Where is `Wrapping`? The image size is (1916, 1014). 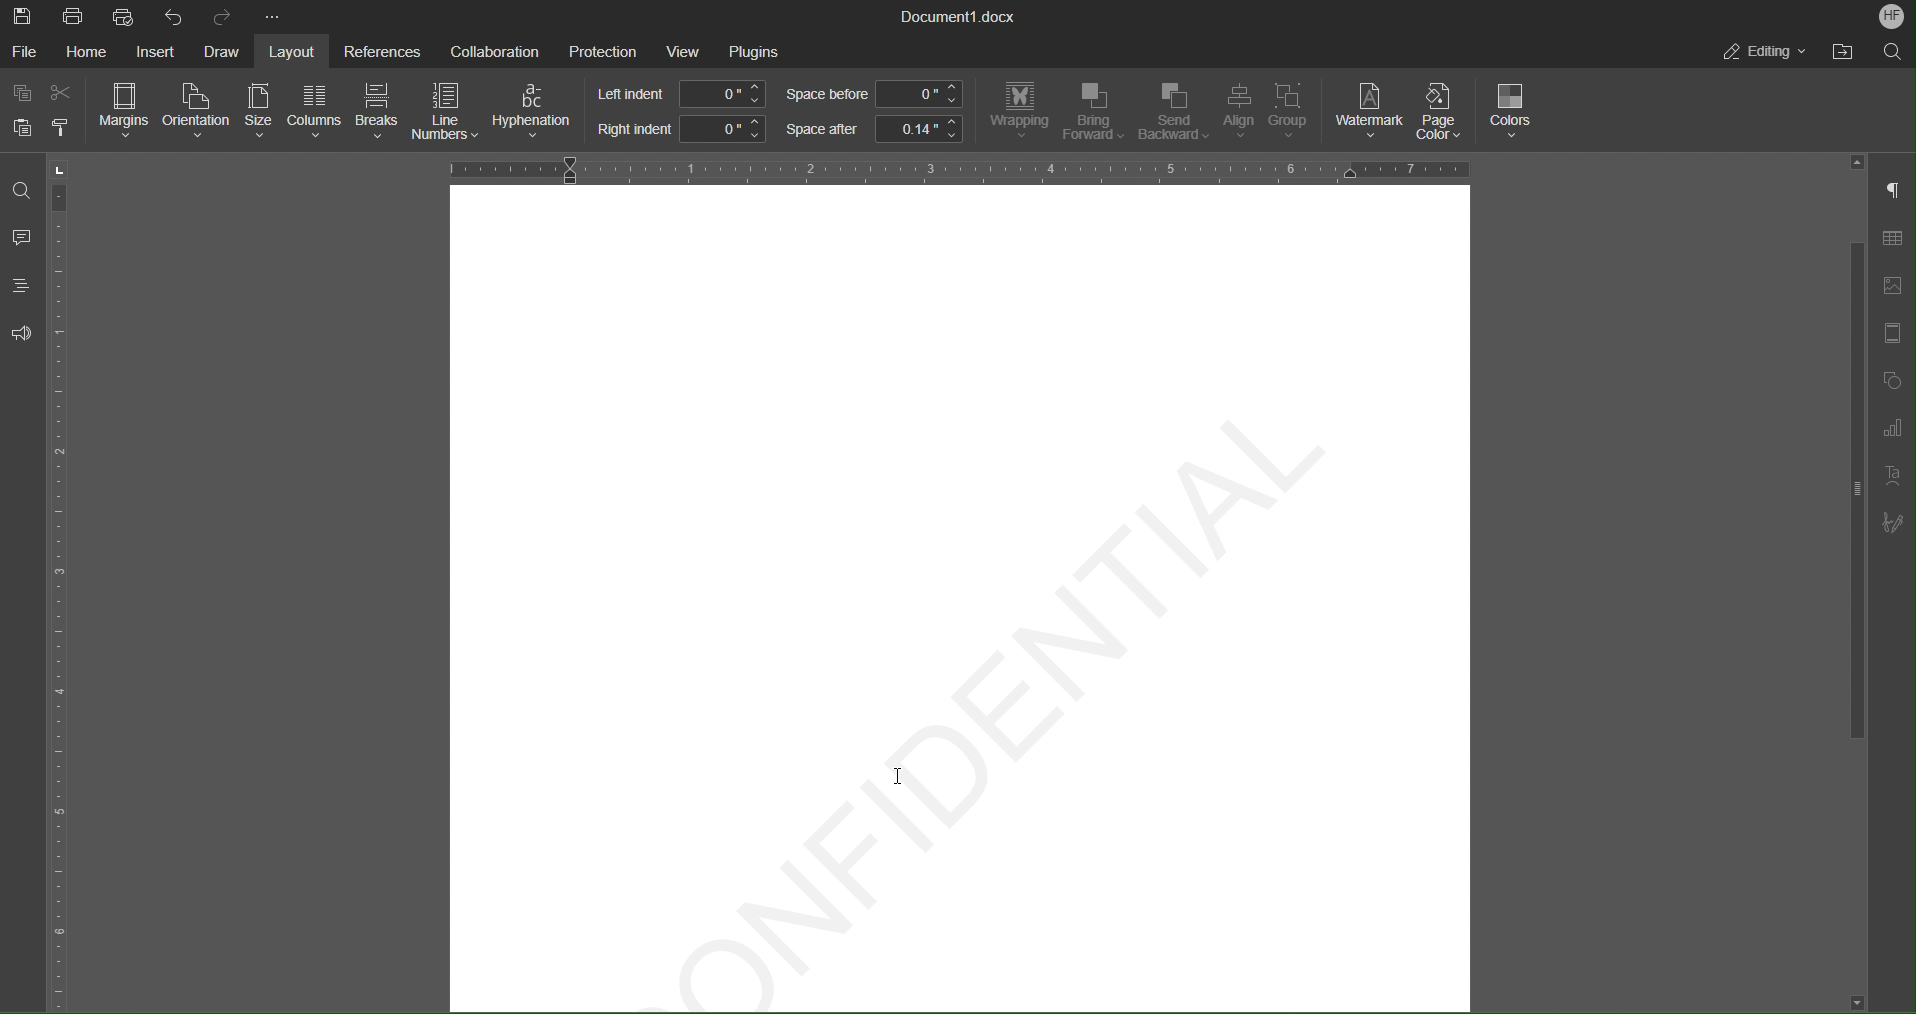 Wrapping is located at coordinates (1019, 111).